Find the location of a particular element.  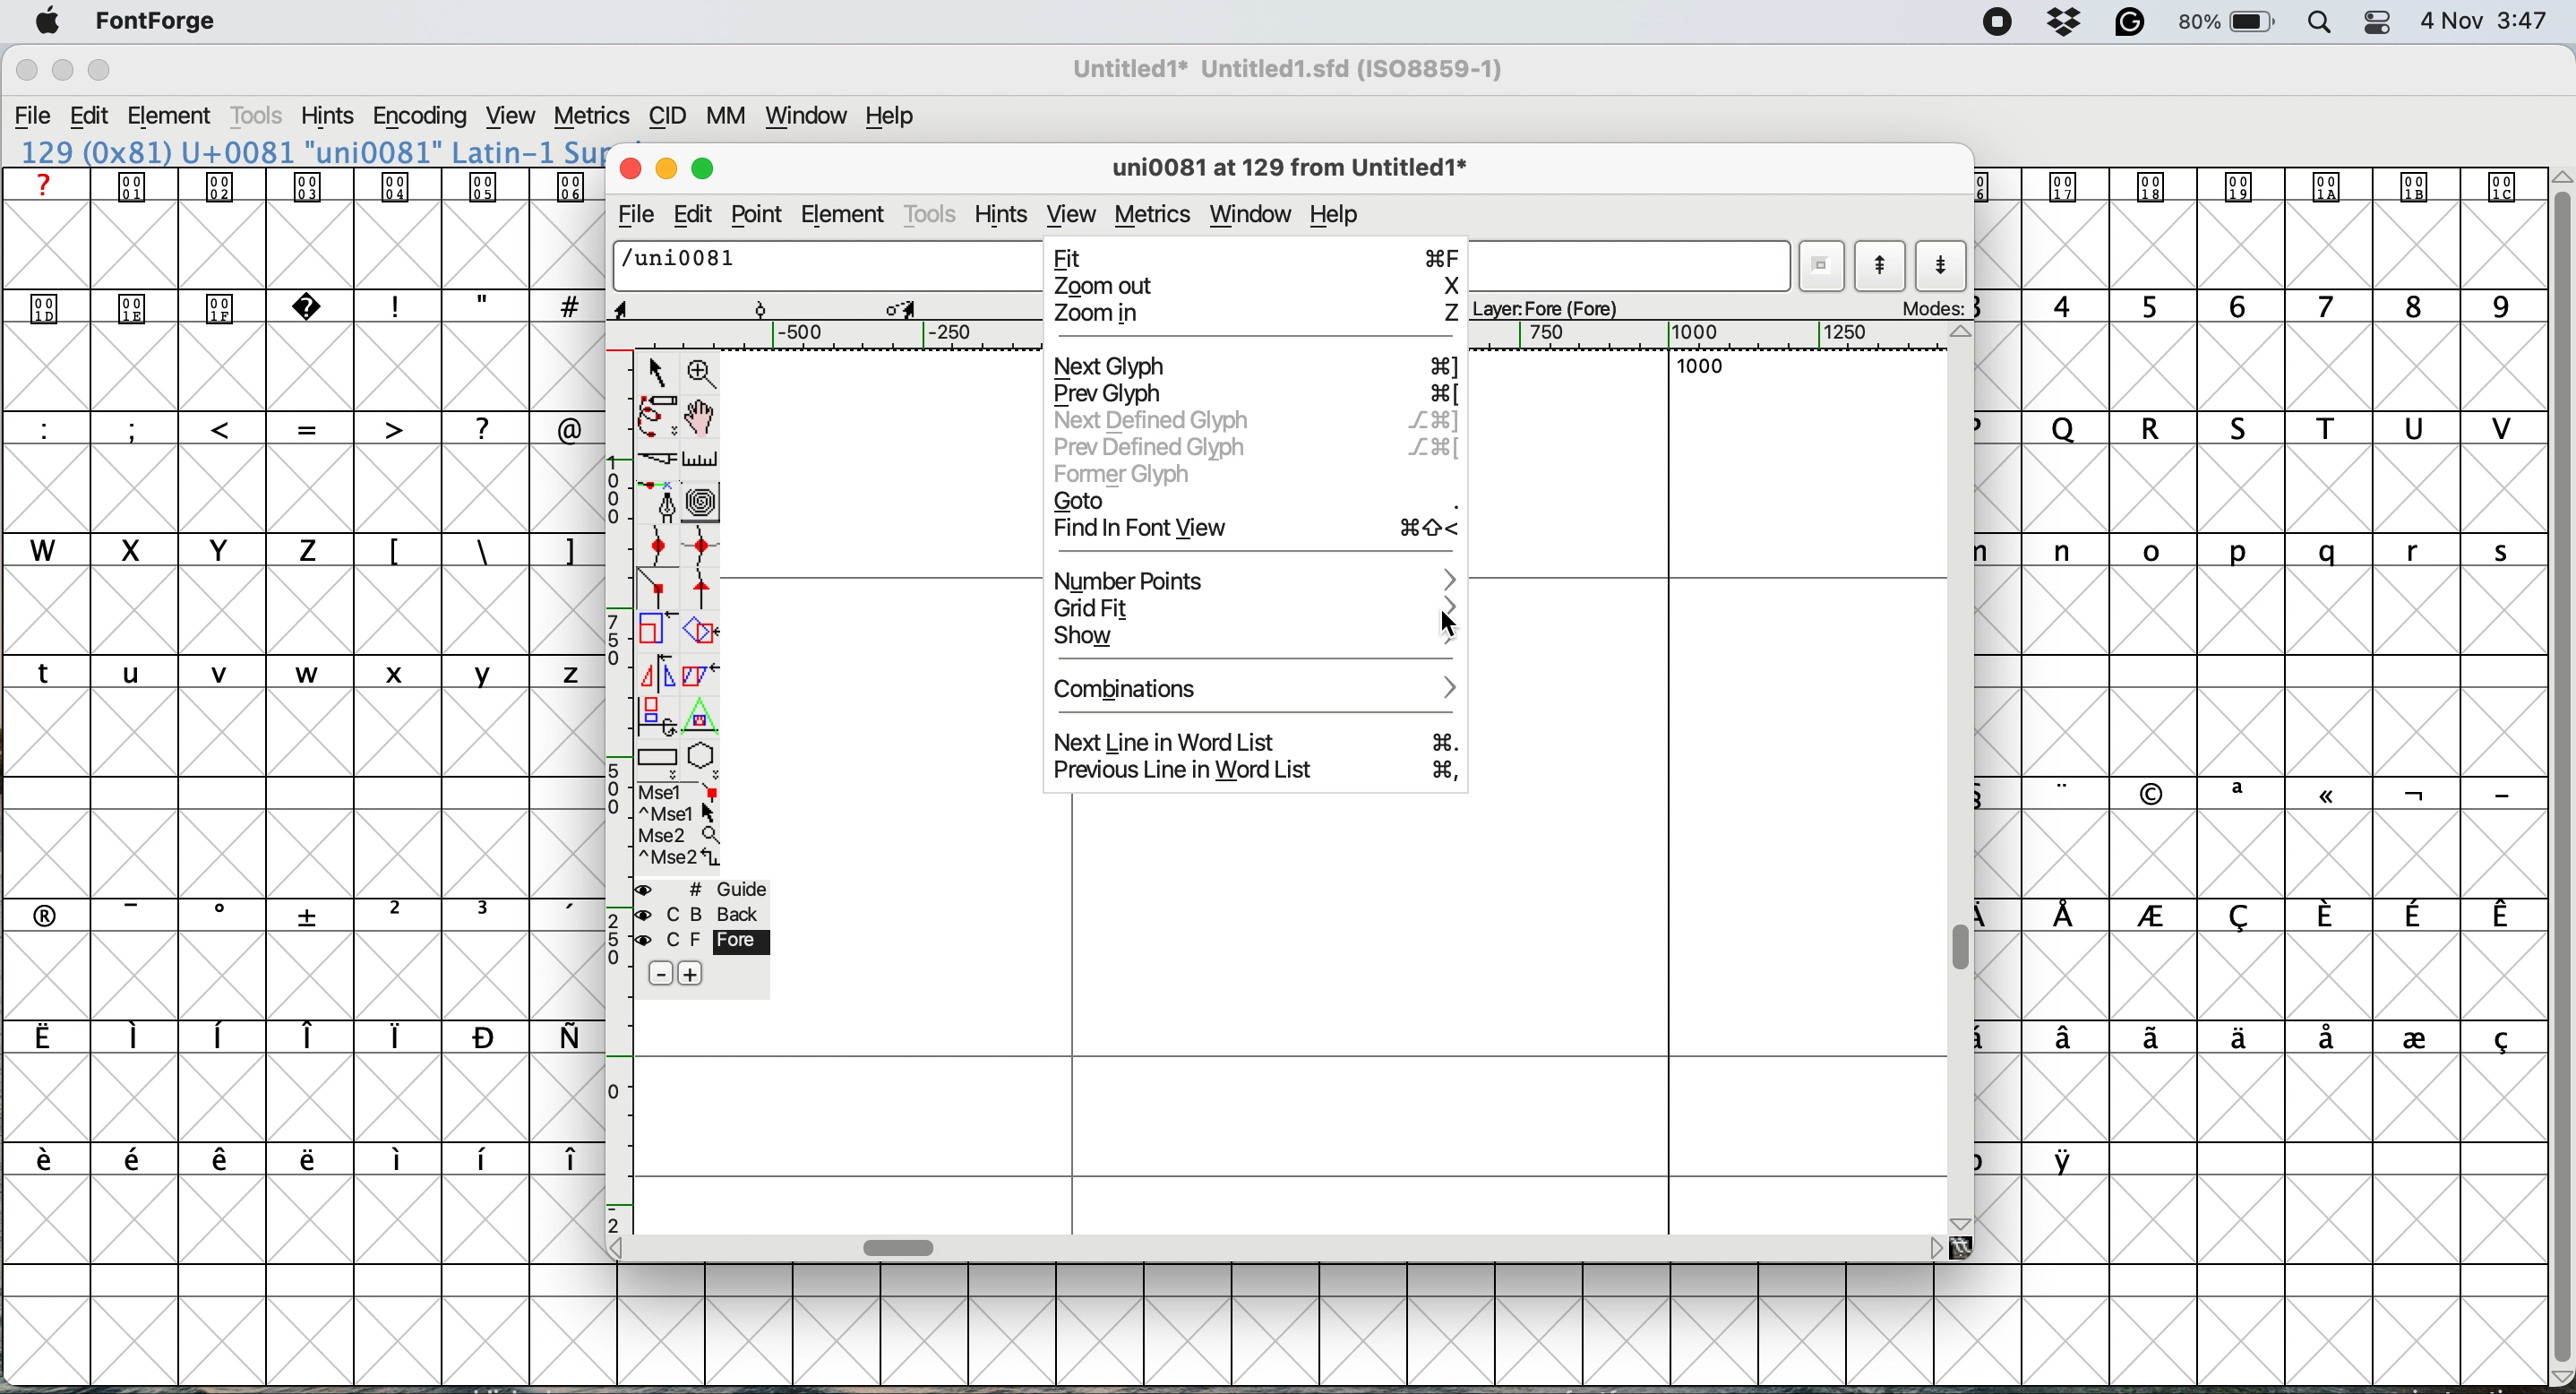

add is located at coordinates (699, 973).